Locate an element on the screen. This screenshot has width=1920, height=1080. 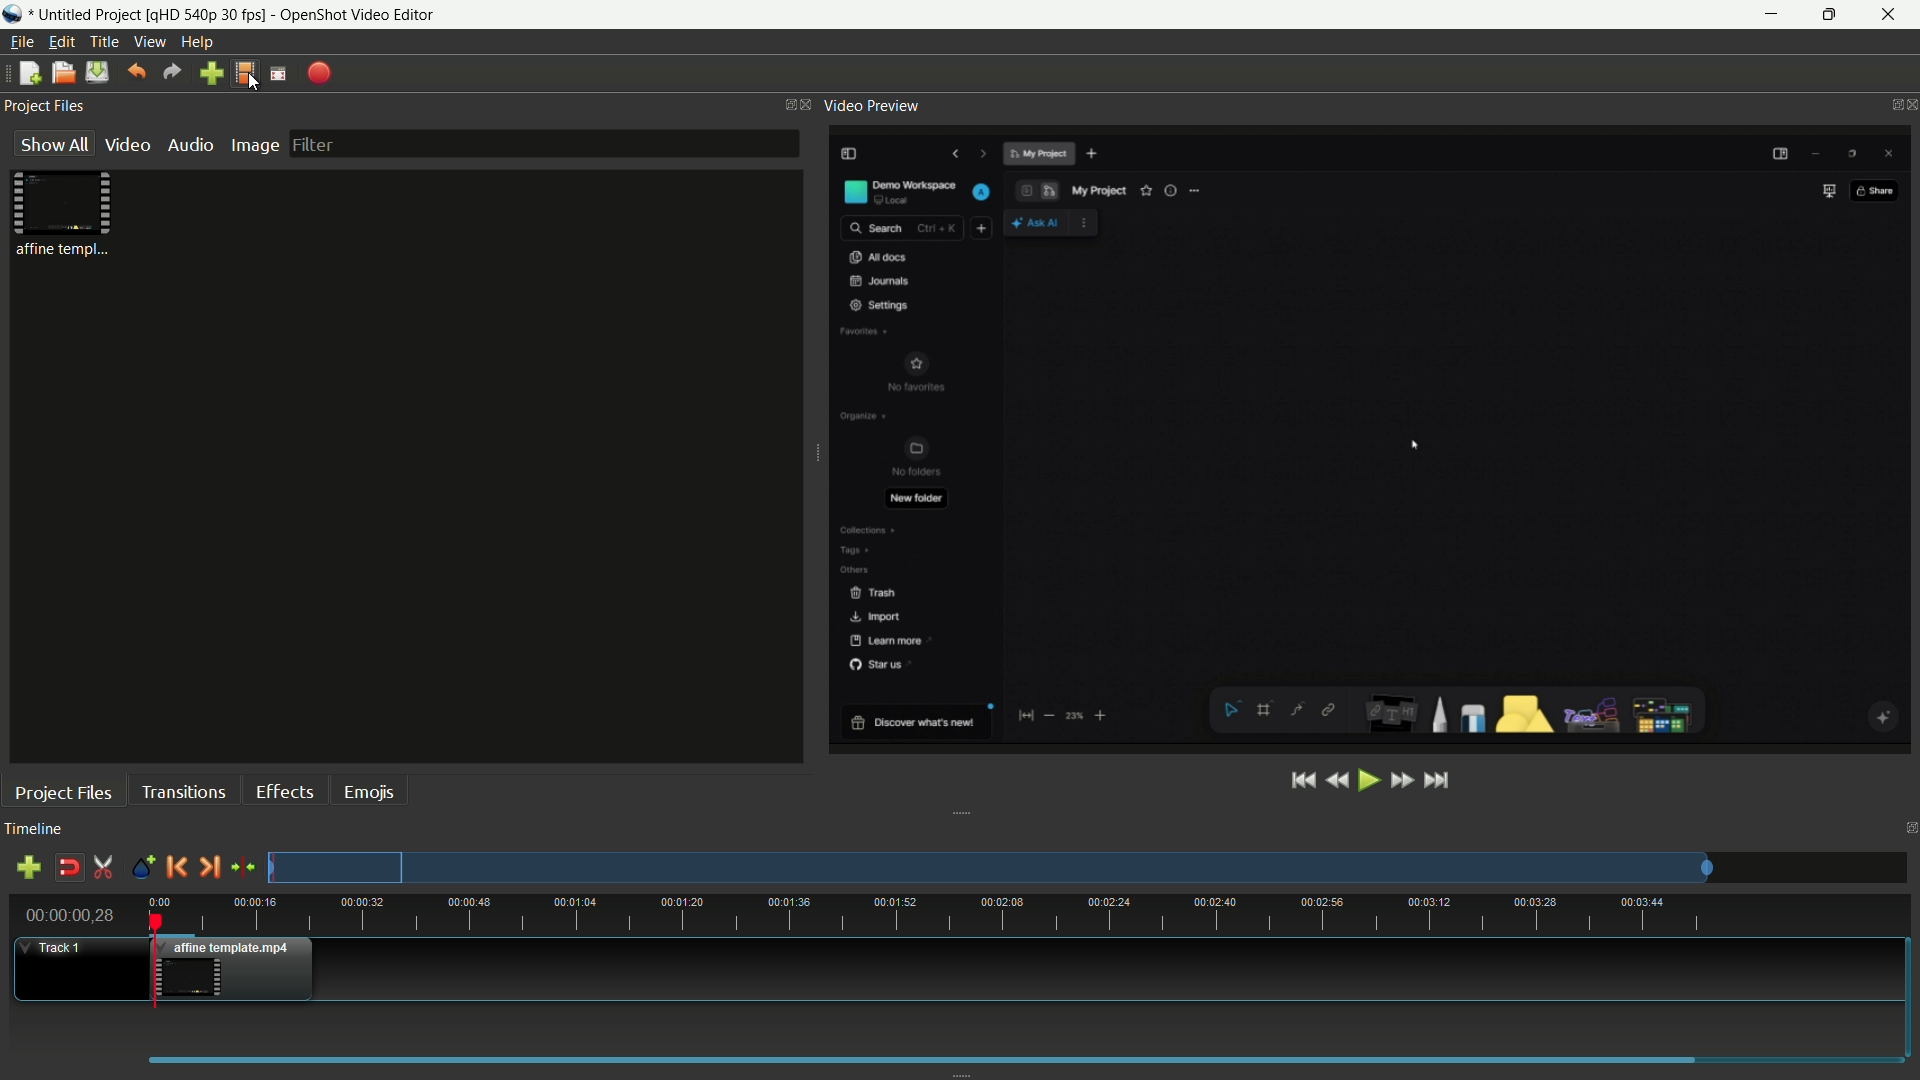
help menu is located at coordinates (197, 42).